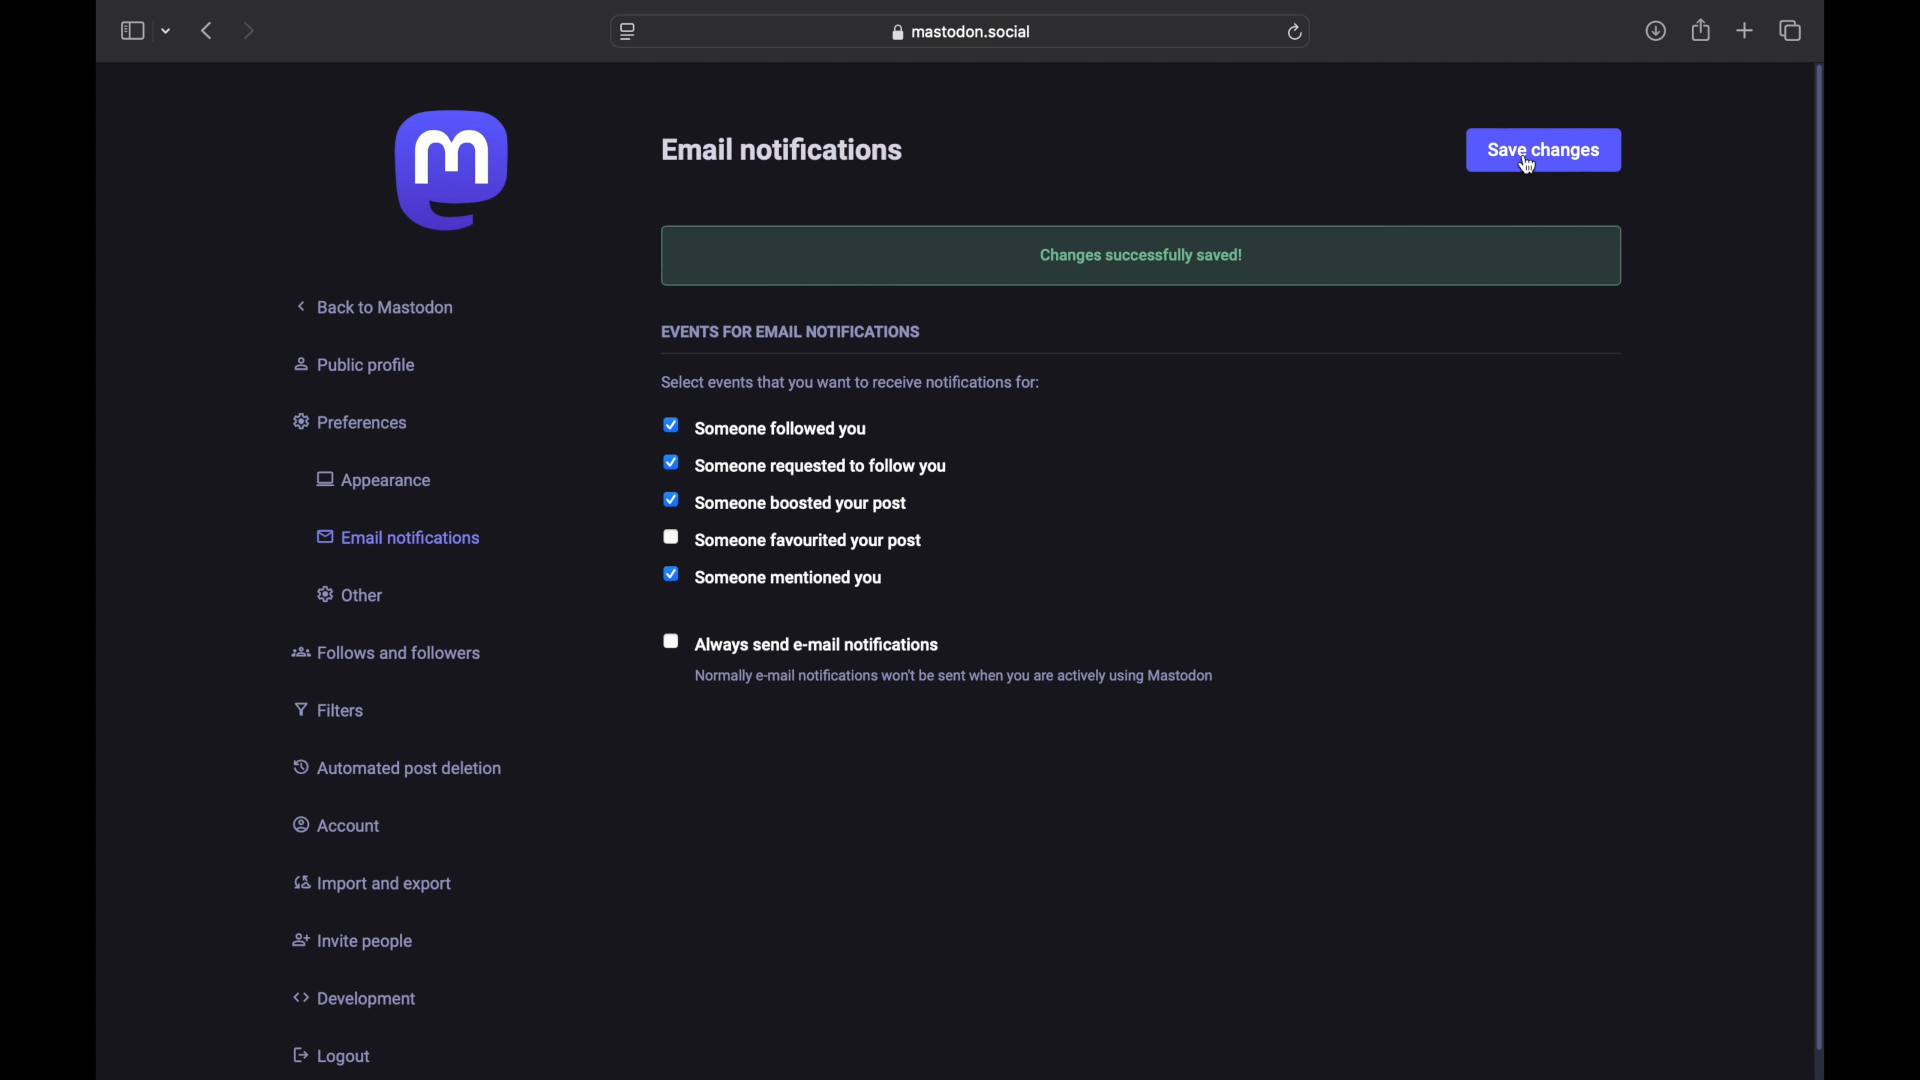 The height and width of the screenshot is (1080, 1920). I want to click on scroll bar, so click(1820, 560).